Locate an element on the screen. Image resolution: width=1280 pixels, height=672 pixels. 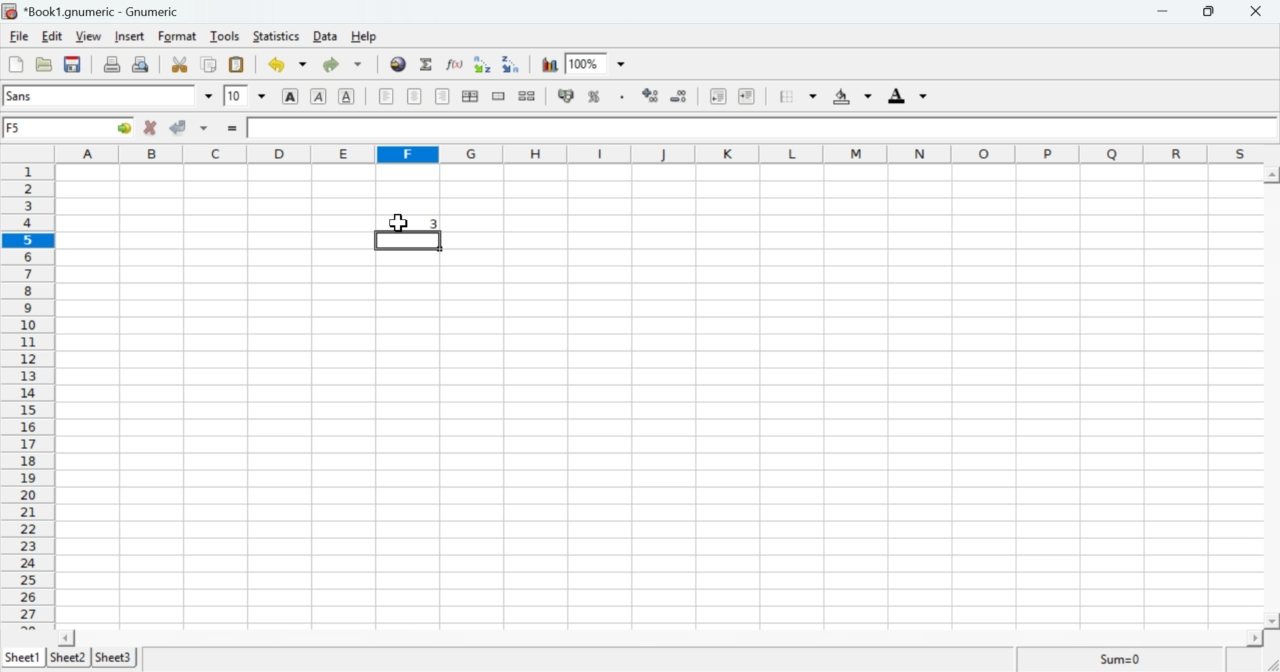
Center horizontally is located at coordinates (470, 96).